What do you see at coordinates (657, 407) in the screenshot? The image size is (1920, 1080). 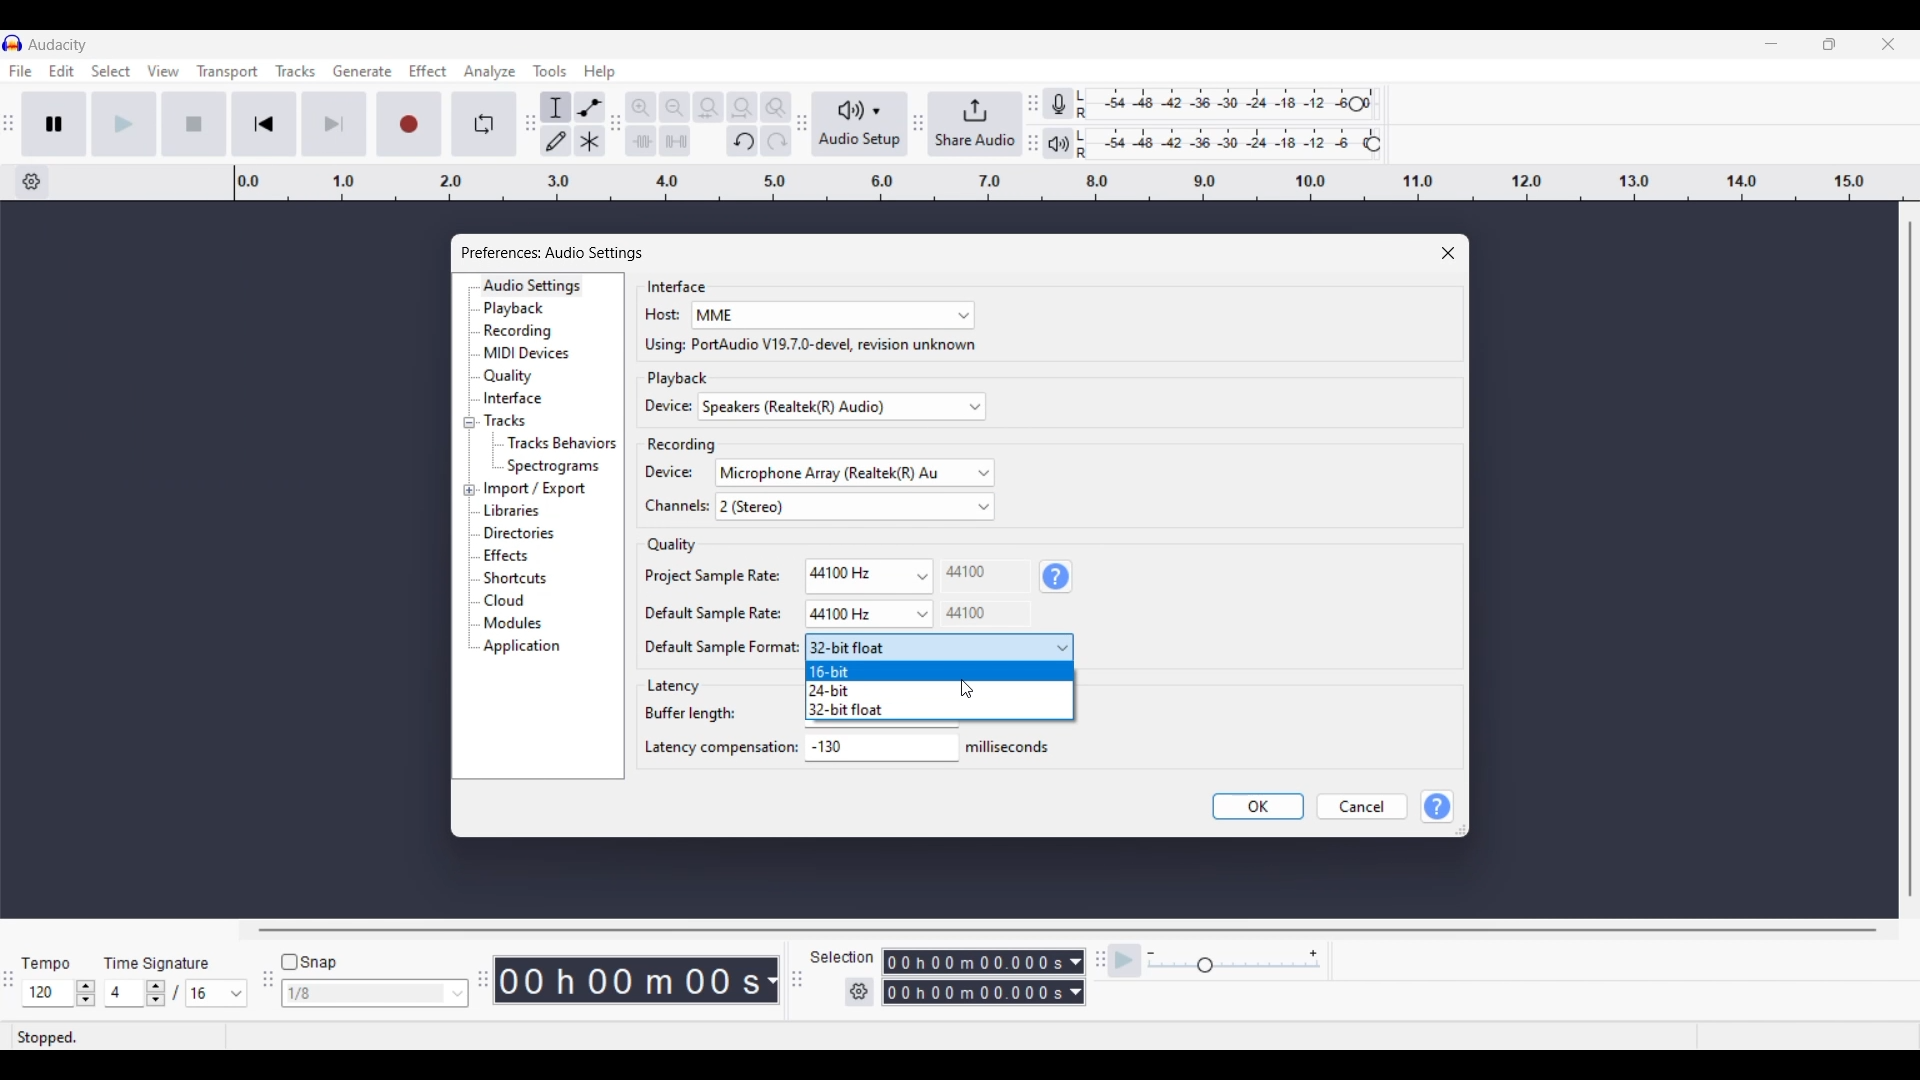 I see `Device:` at bounding box center [657, 407].